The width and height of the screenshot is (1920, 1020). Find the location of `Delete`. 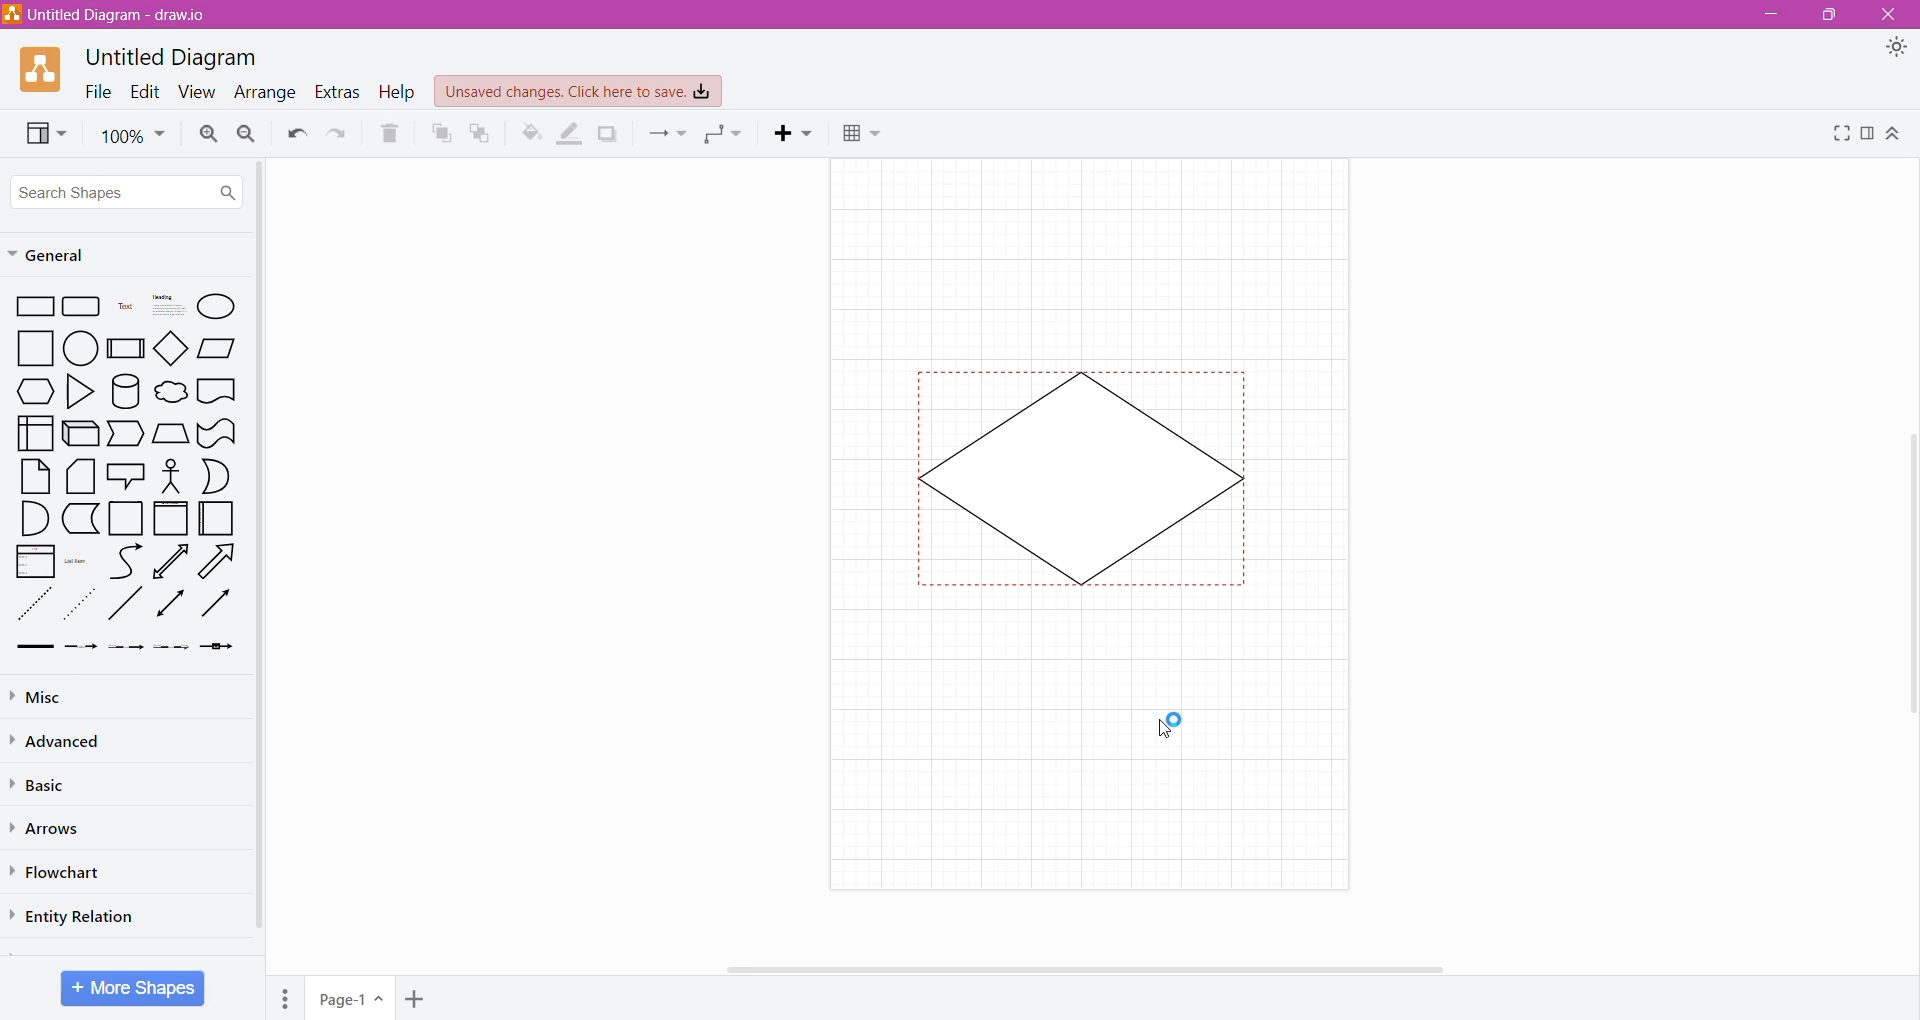

Delete is located at coordinates (390, 133).